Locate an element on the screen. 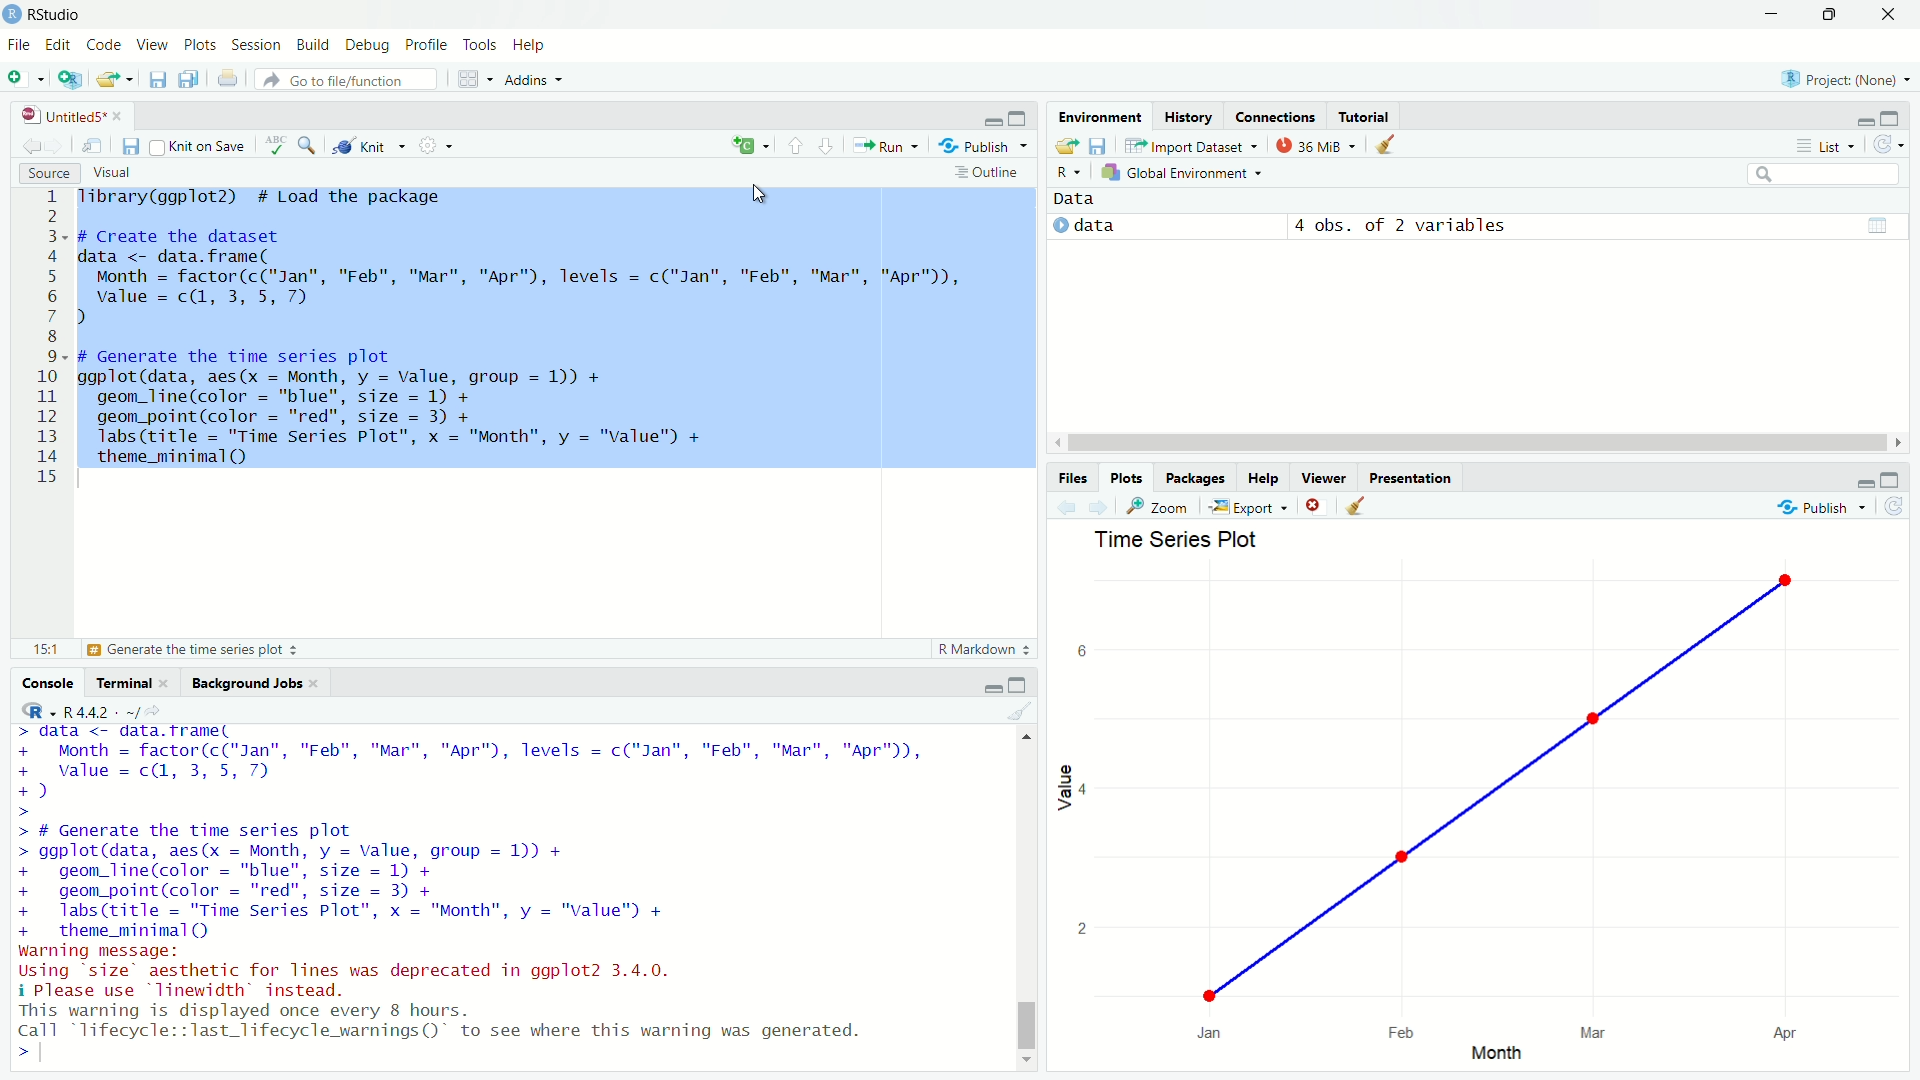 Image resolution: width=1920 pixels, height=1080 pixels. maximize is located at coordinates (1900, 478).